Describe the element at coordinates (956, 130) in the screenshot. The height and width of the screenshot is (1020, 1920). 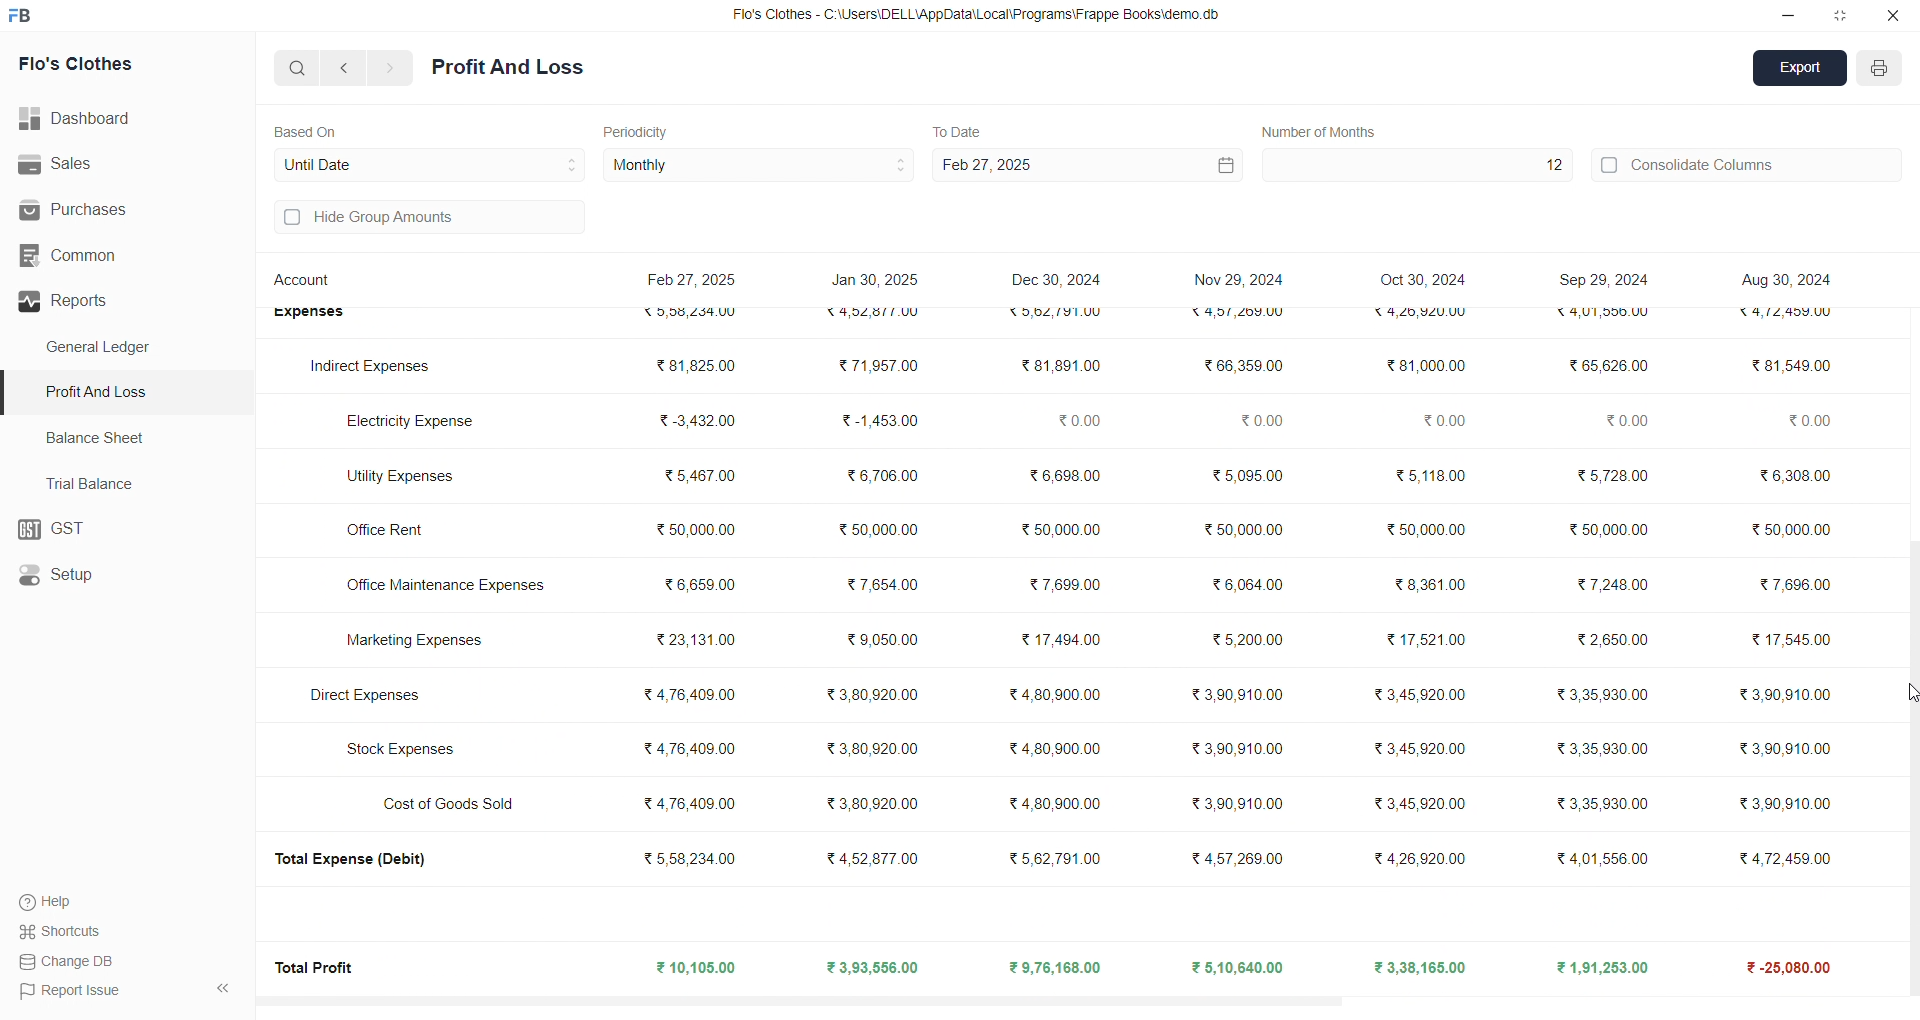
I see `To Date` at that location.